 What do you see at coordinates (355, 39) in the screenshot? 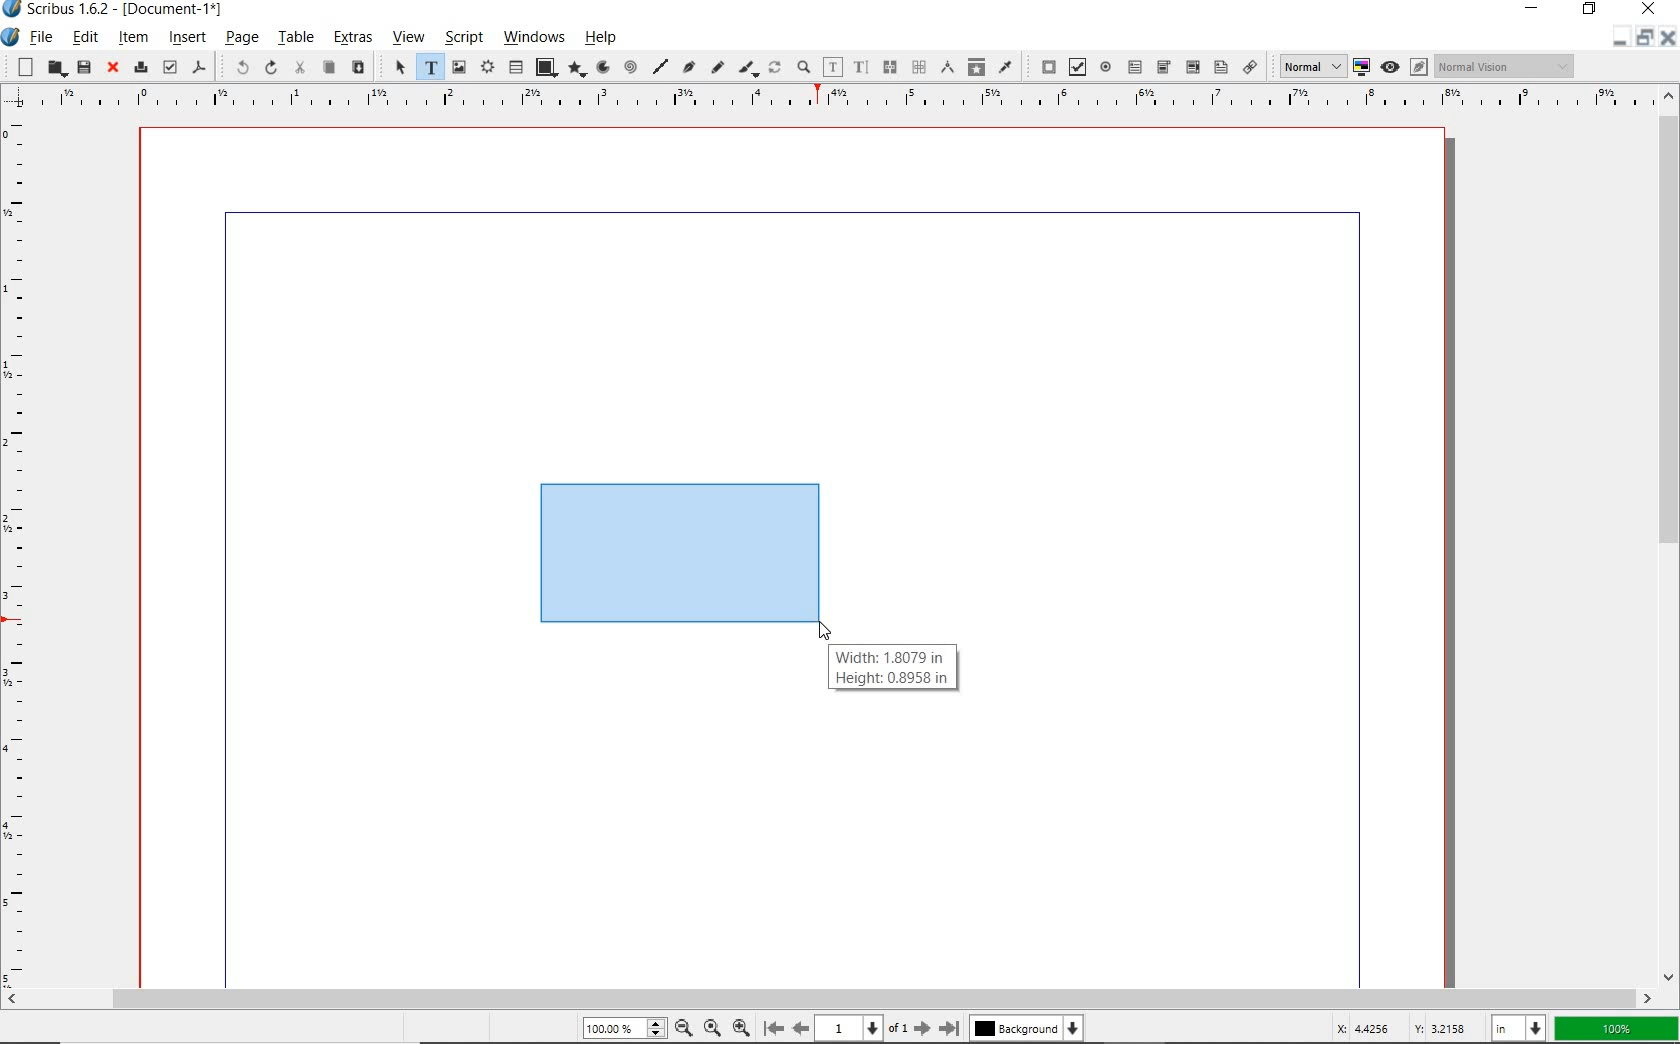
I see `extras` at bounding box center [355, 39].